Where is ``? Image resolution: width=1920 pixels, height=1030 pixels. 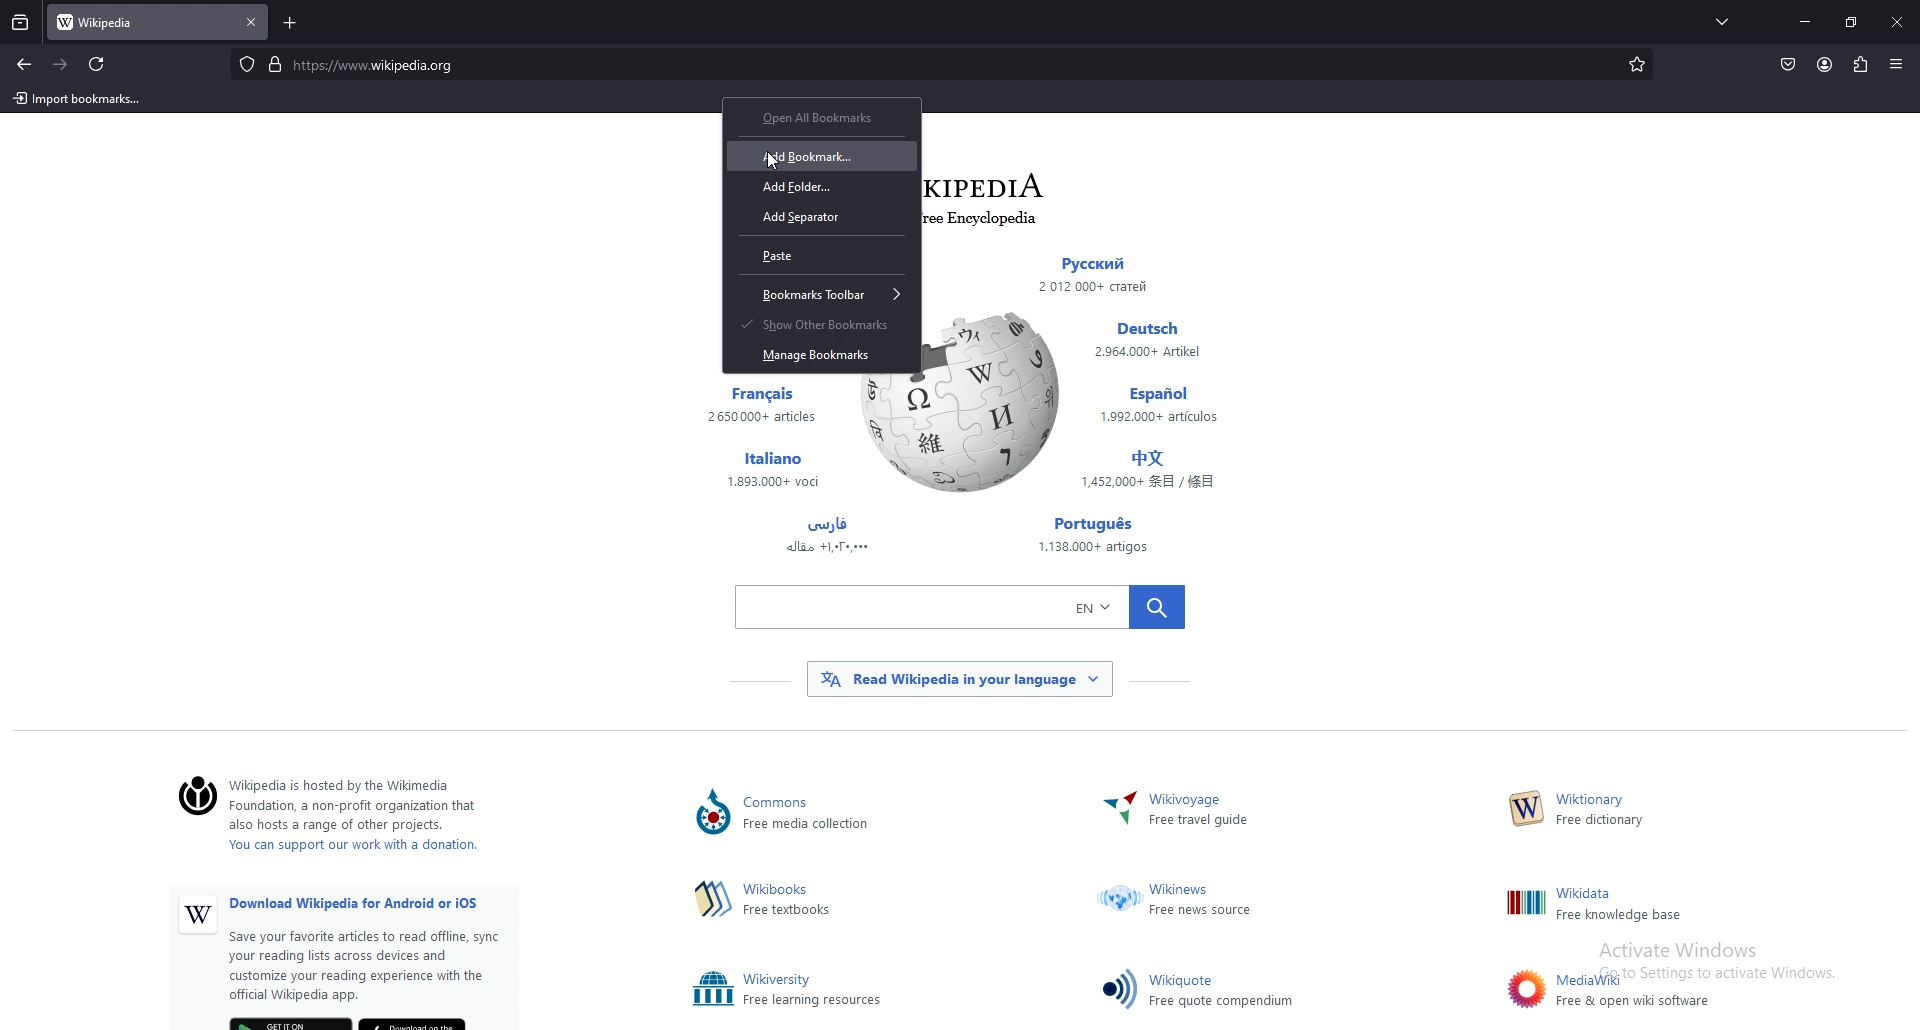
 is located at coordinates (1118, 280).